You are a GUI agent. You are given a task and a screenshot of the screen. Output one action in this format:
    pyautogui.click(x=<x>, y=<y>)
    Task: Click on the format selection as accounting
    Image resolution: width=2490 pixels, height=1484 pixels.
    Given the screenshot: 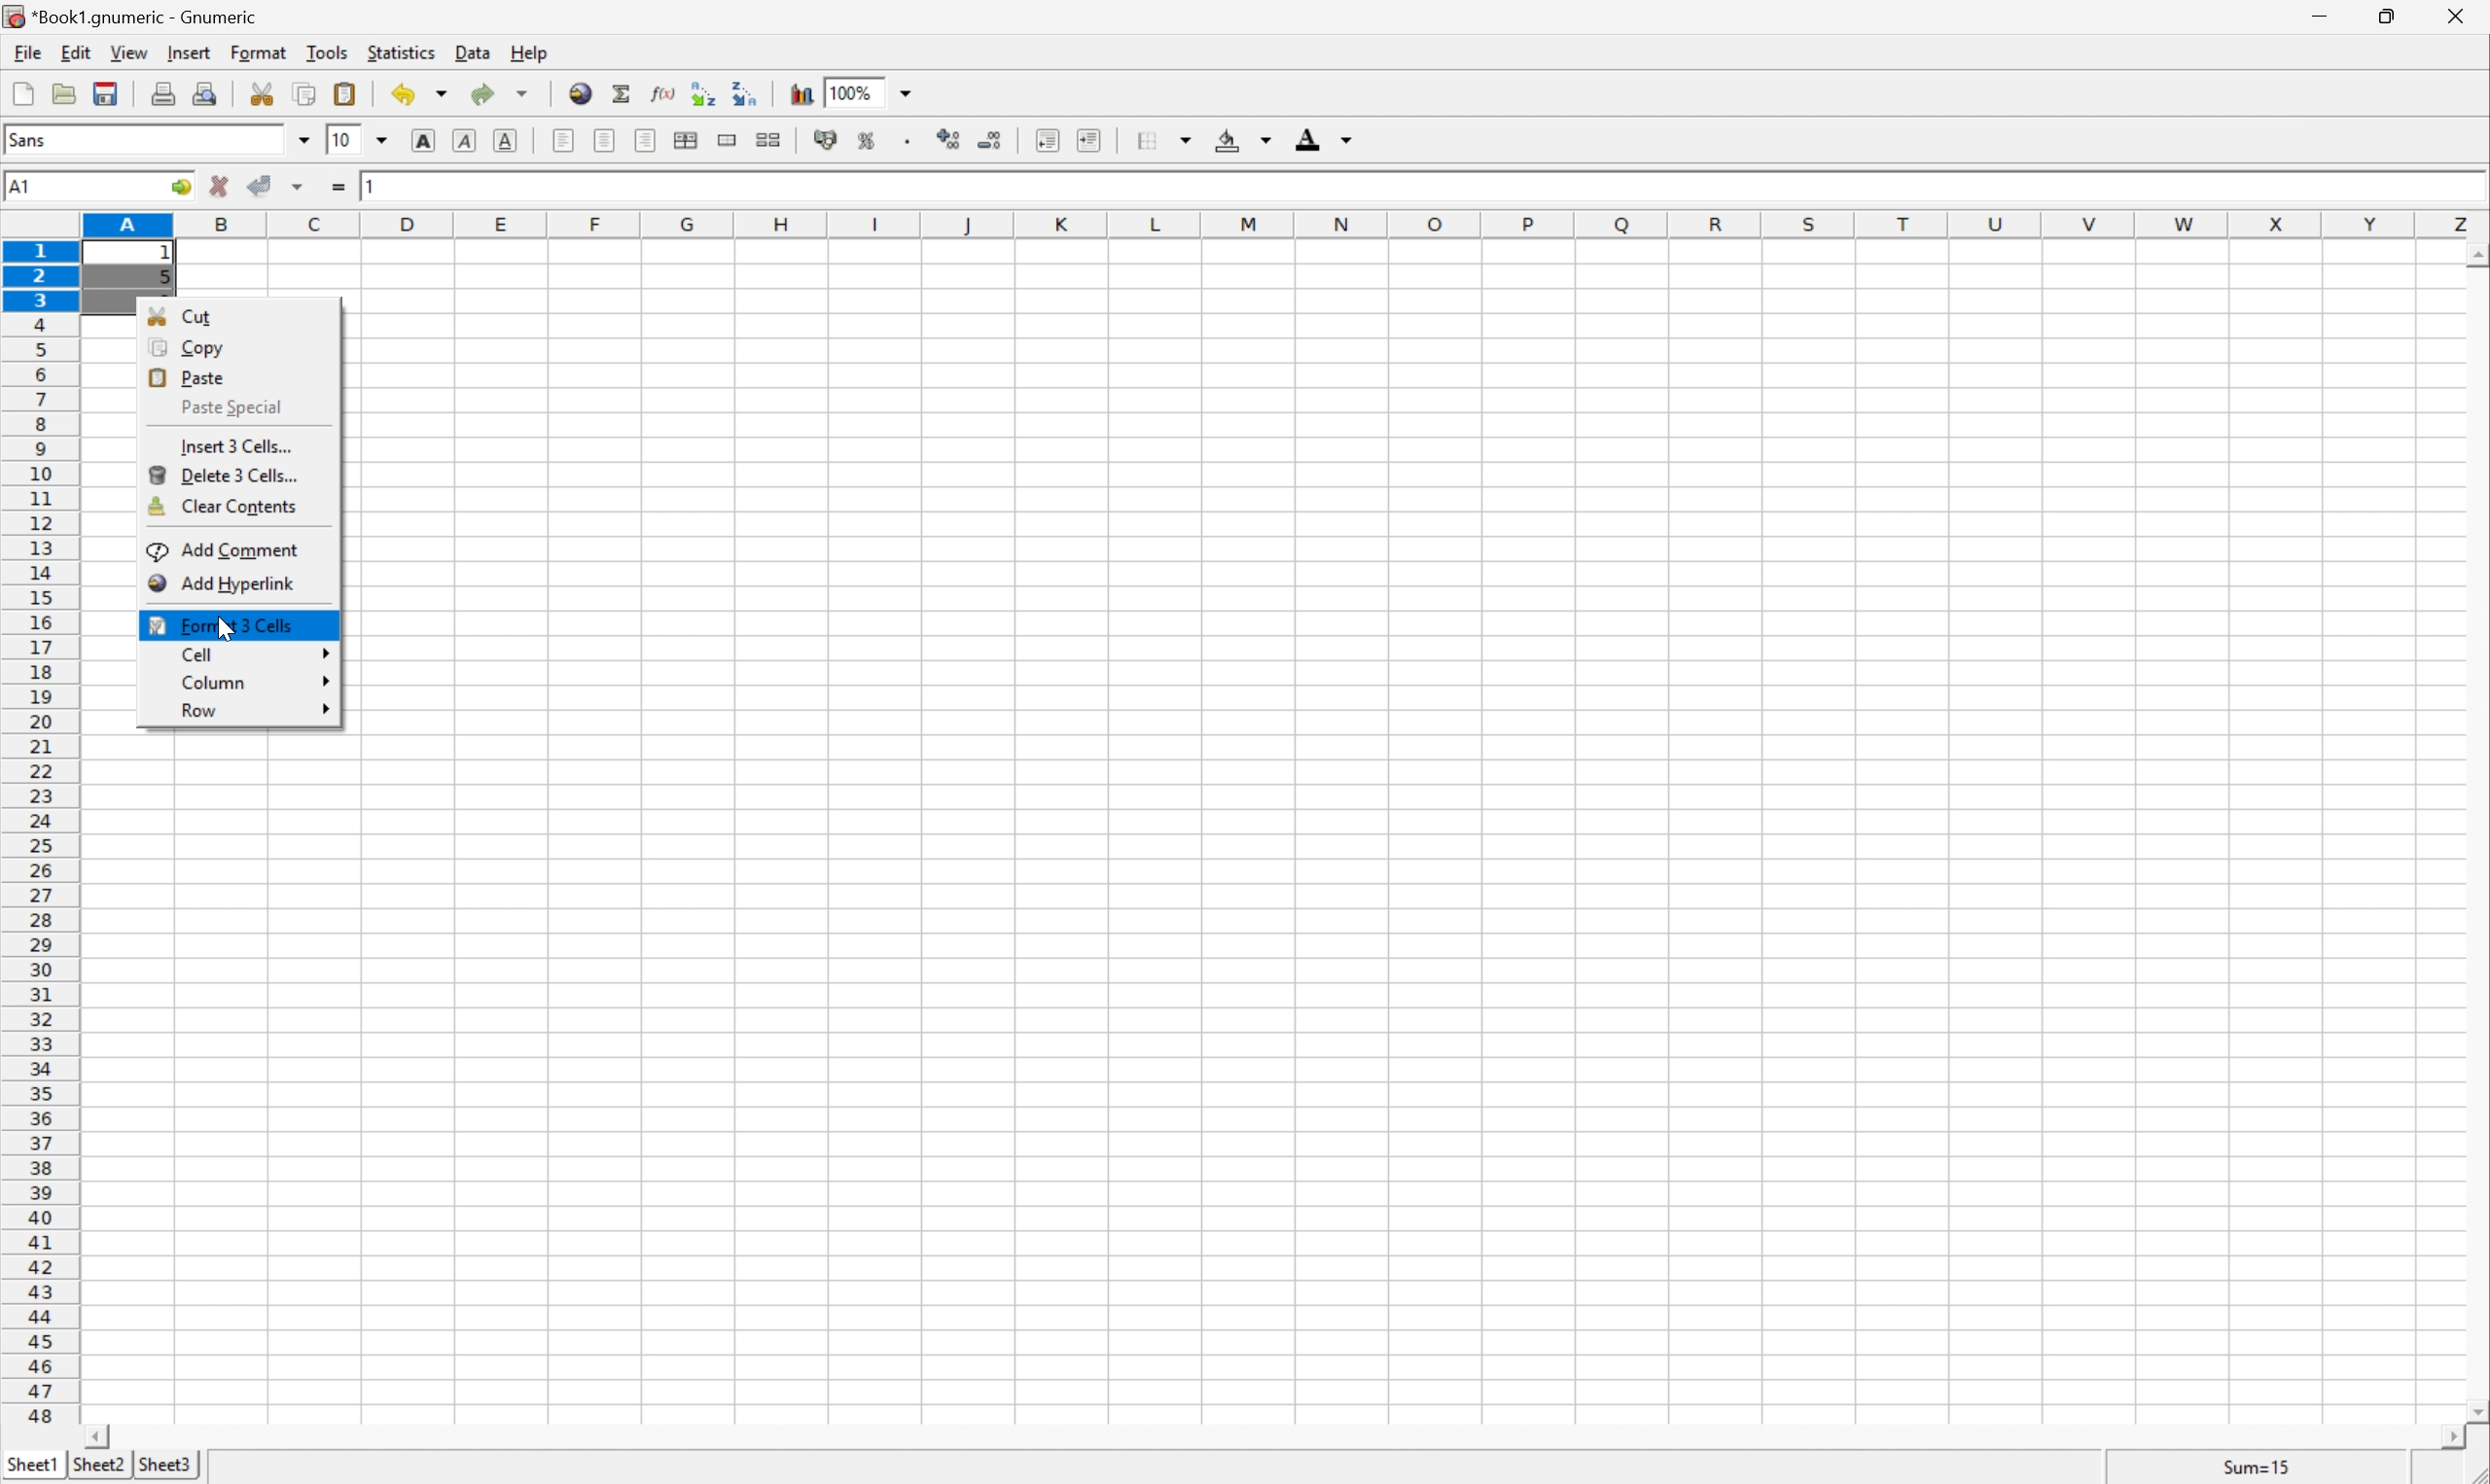 What is the action you would take?
    pyautogui.click(x=827, y=140)
    